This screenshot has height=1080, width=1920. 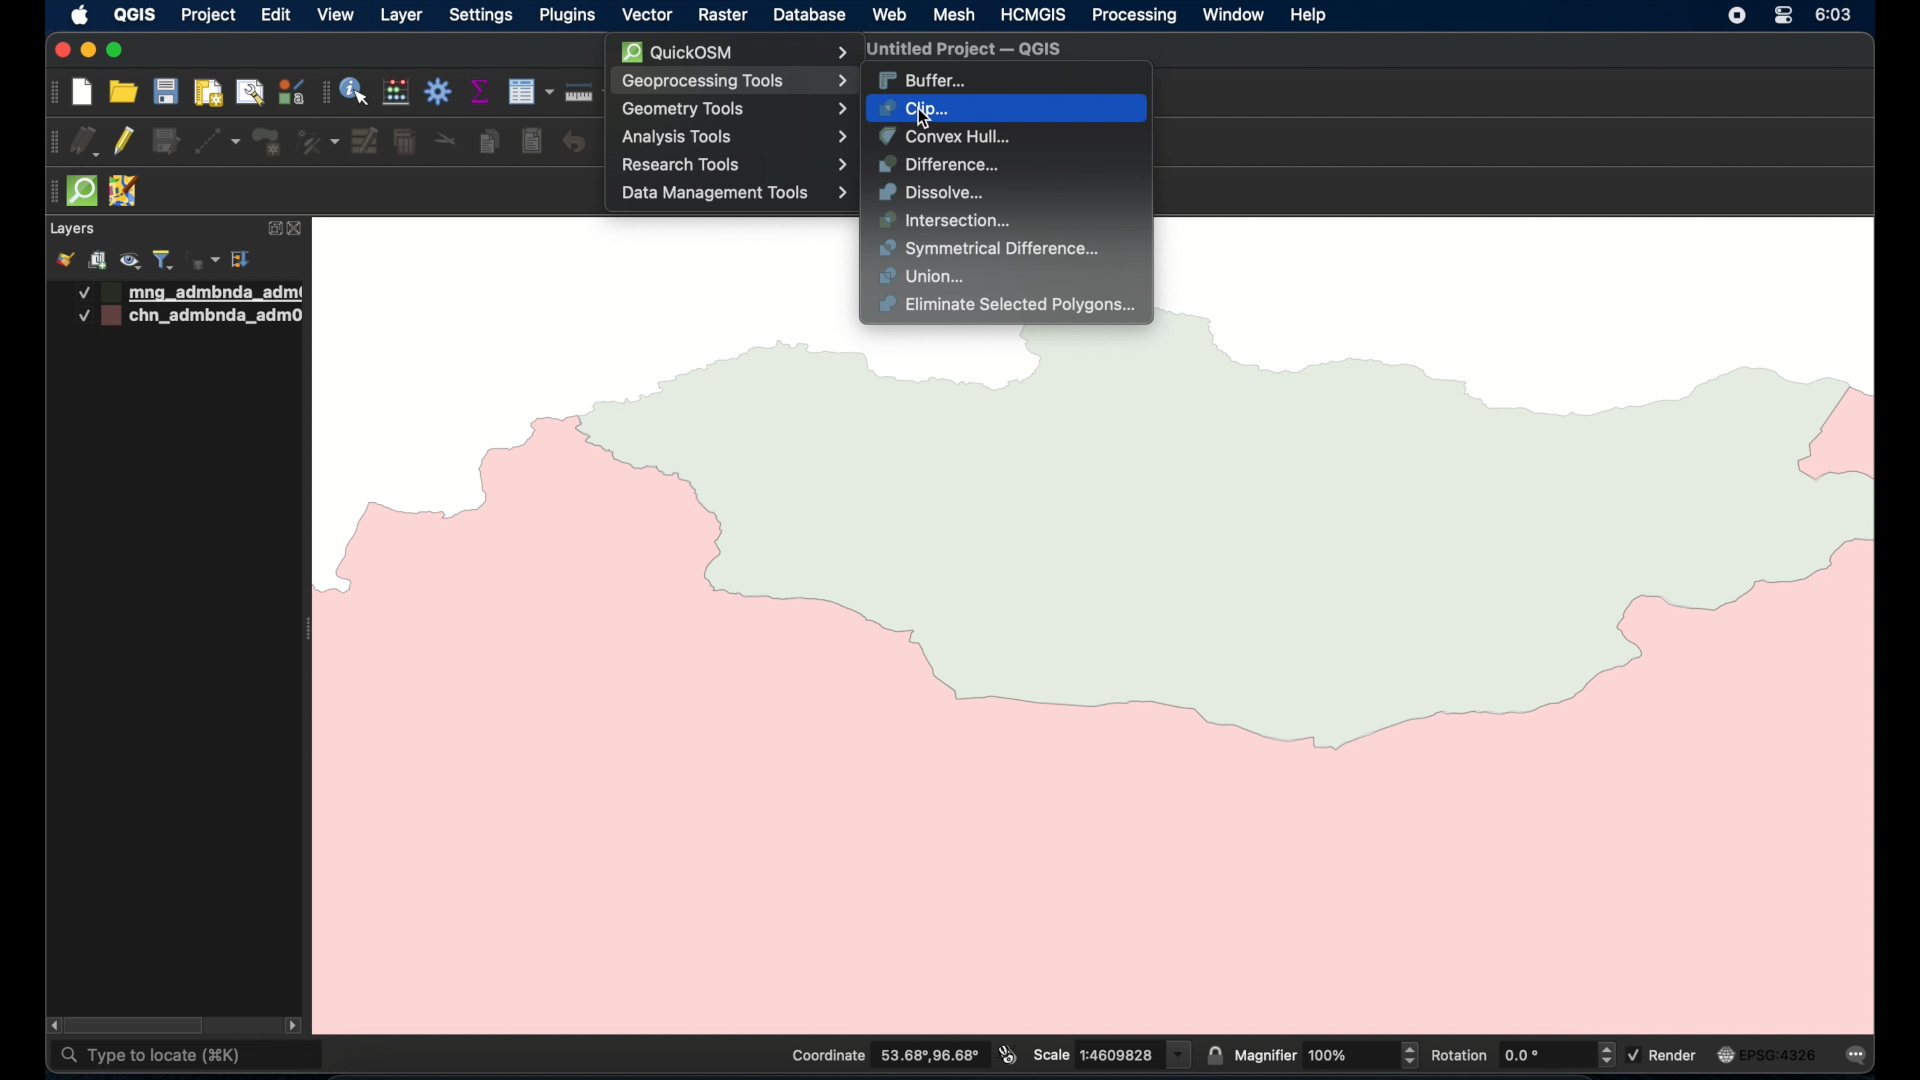 I want to click on digitize with segment, so click(x=217, y=142).